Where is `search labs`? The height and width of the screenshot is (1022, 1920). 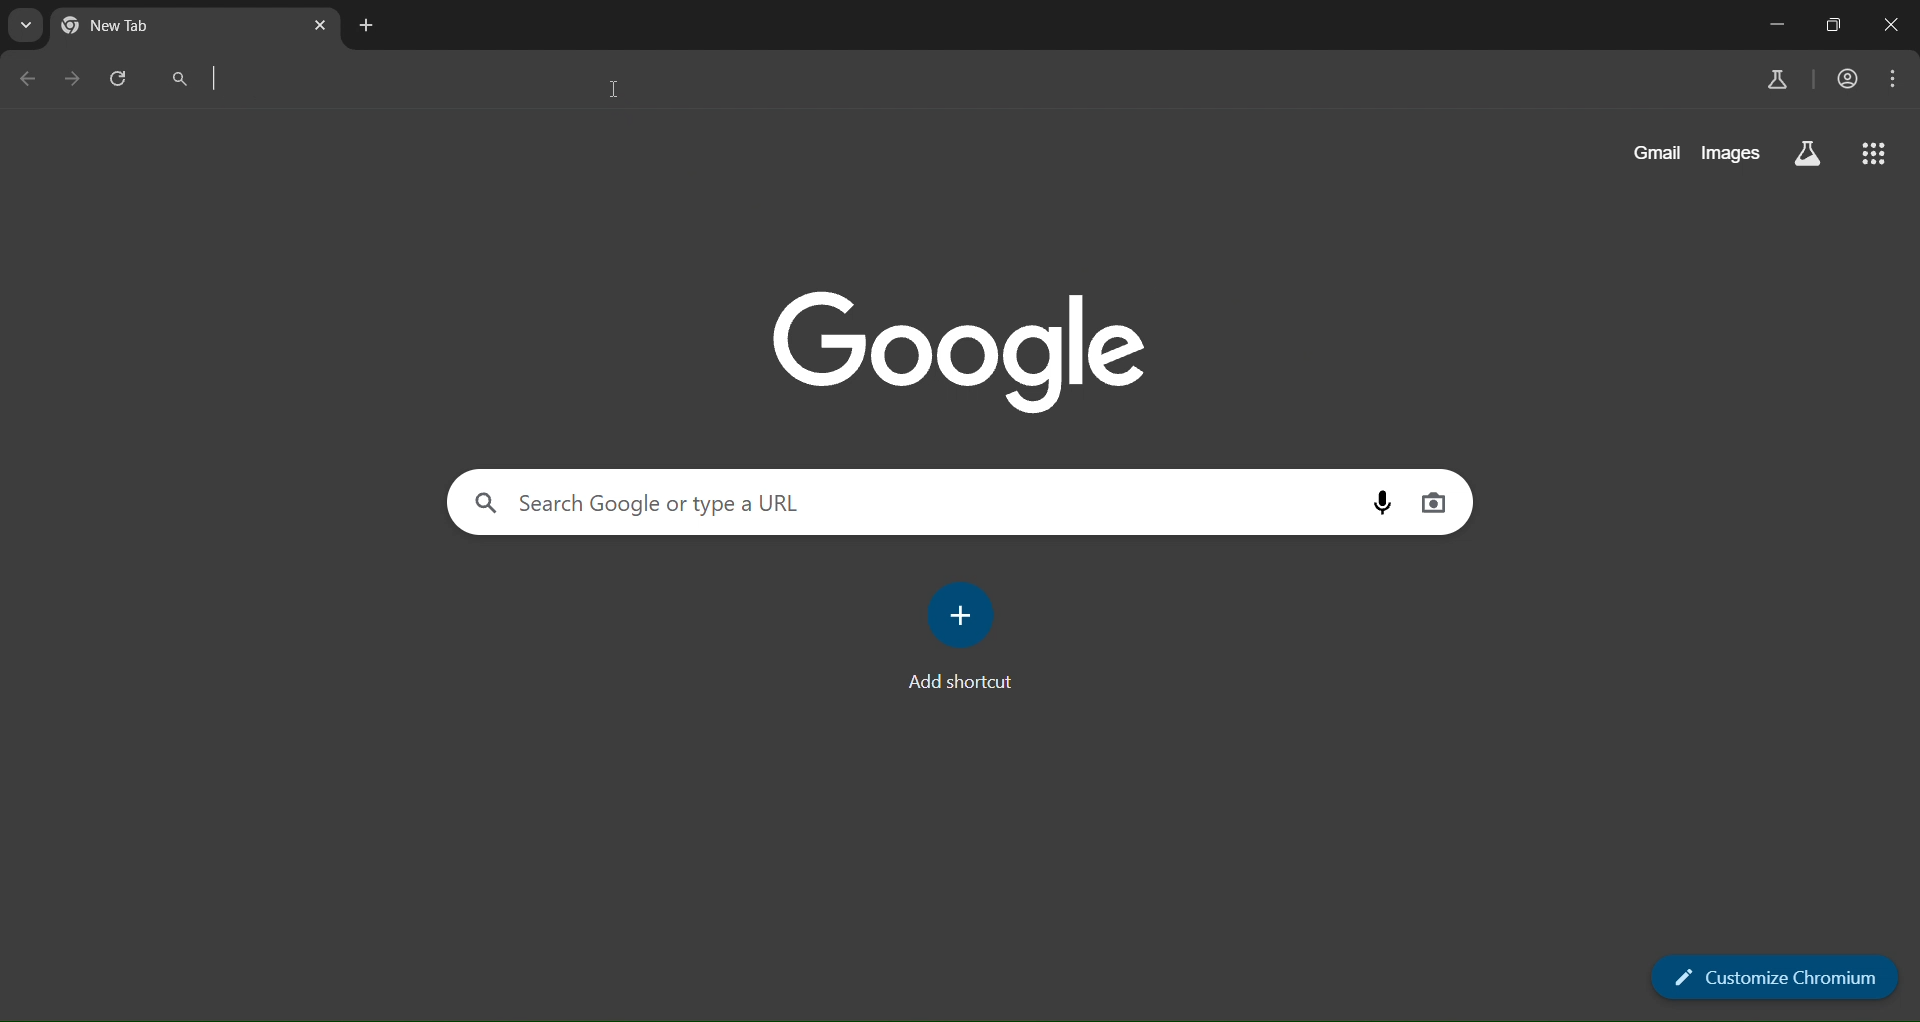 search labs is located at coordinates (1807, 154).